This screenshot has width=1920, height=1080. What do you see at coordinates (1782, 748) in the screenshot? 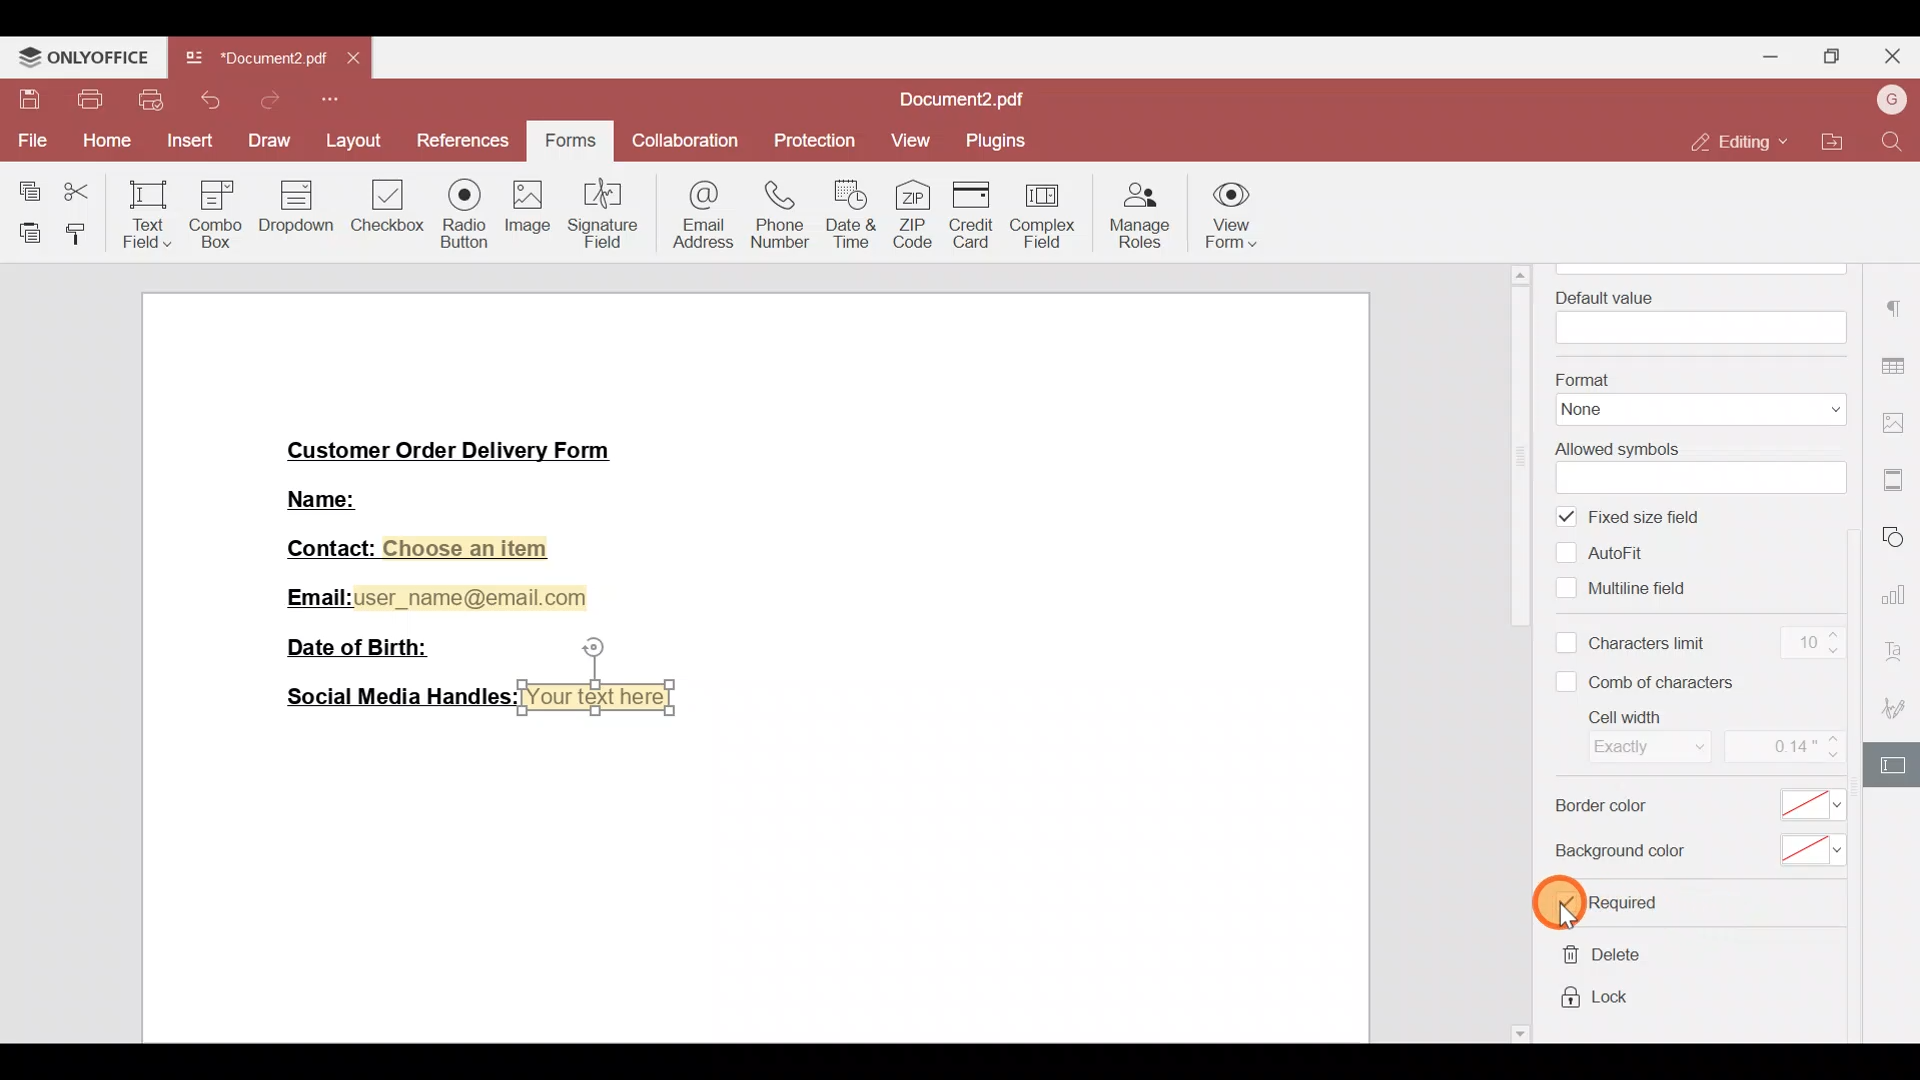
I see `Cell width size` at bounding box center [1782, 748].